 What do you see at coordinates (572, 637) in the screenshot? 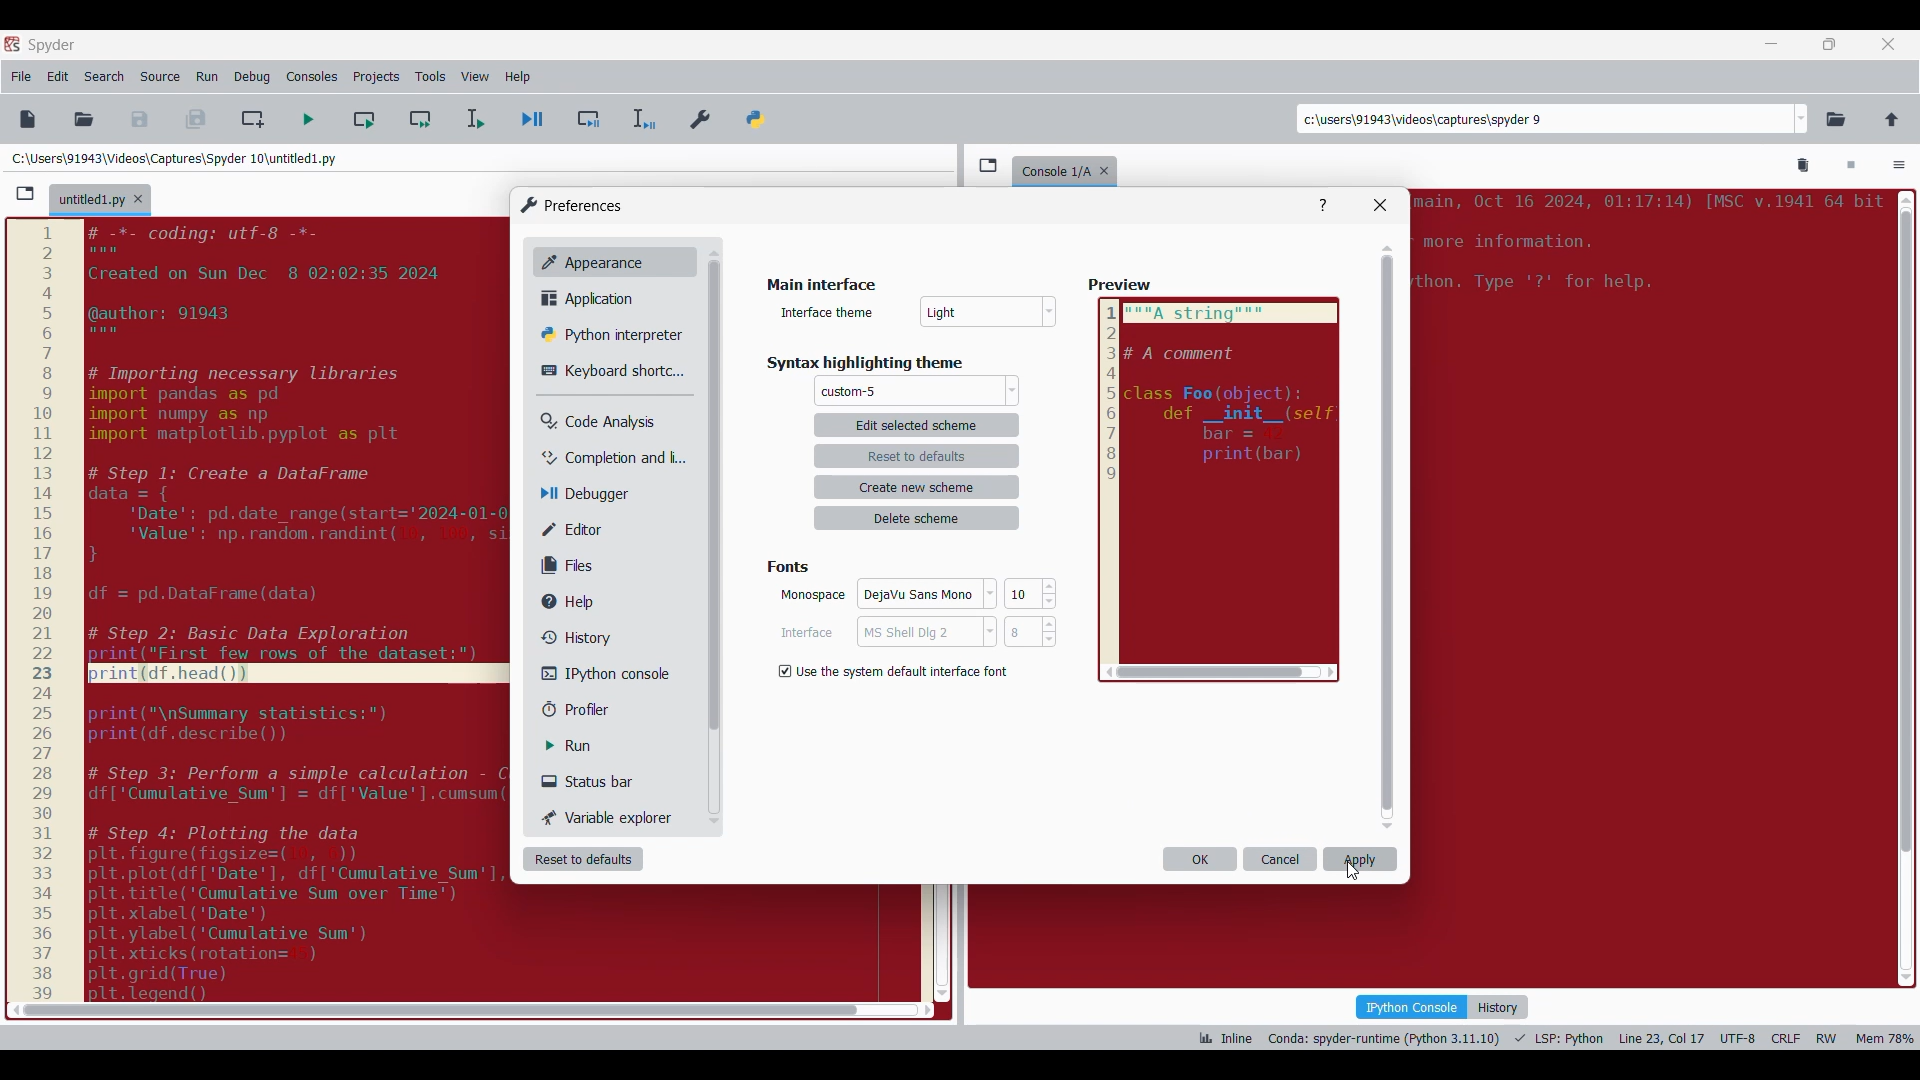
I see `History` at bounding box center [572, 637].